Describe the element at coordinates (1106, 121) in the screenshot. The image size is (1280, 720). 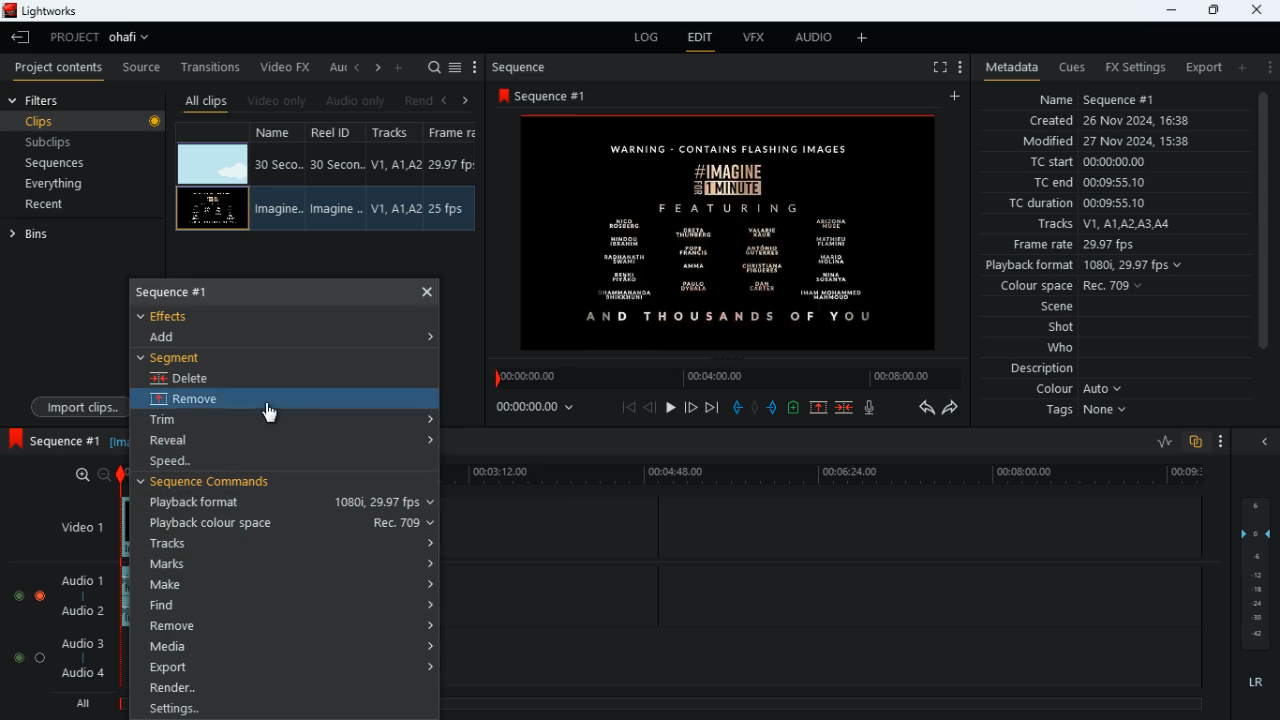
I see `created` at that location.